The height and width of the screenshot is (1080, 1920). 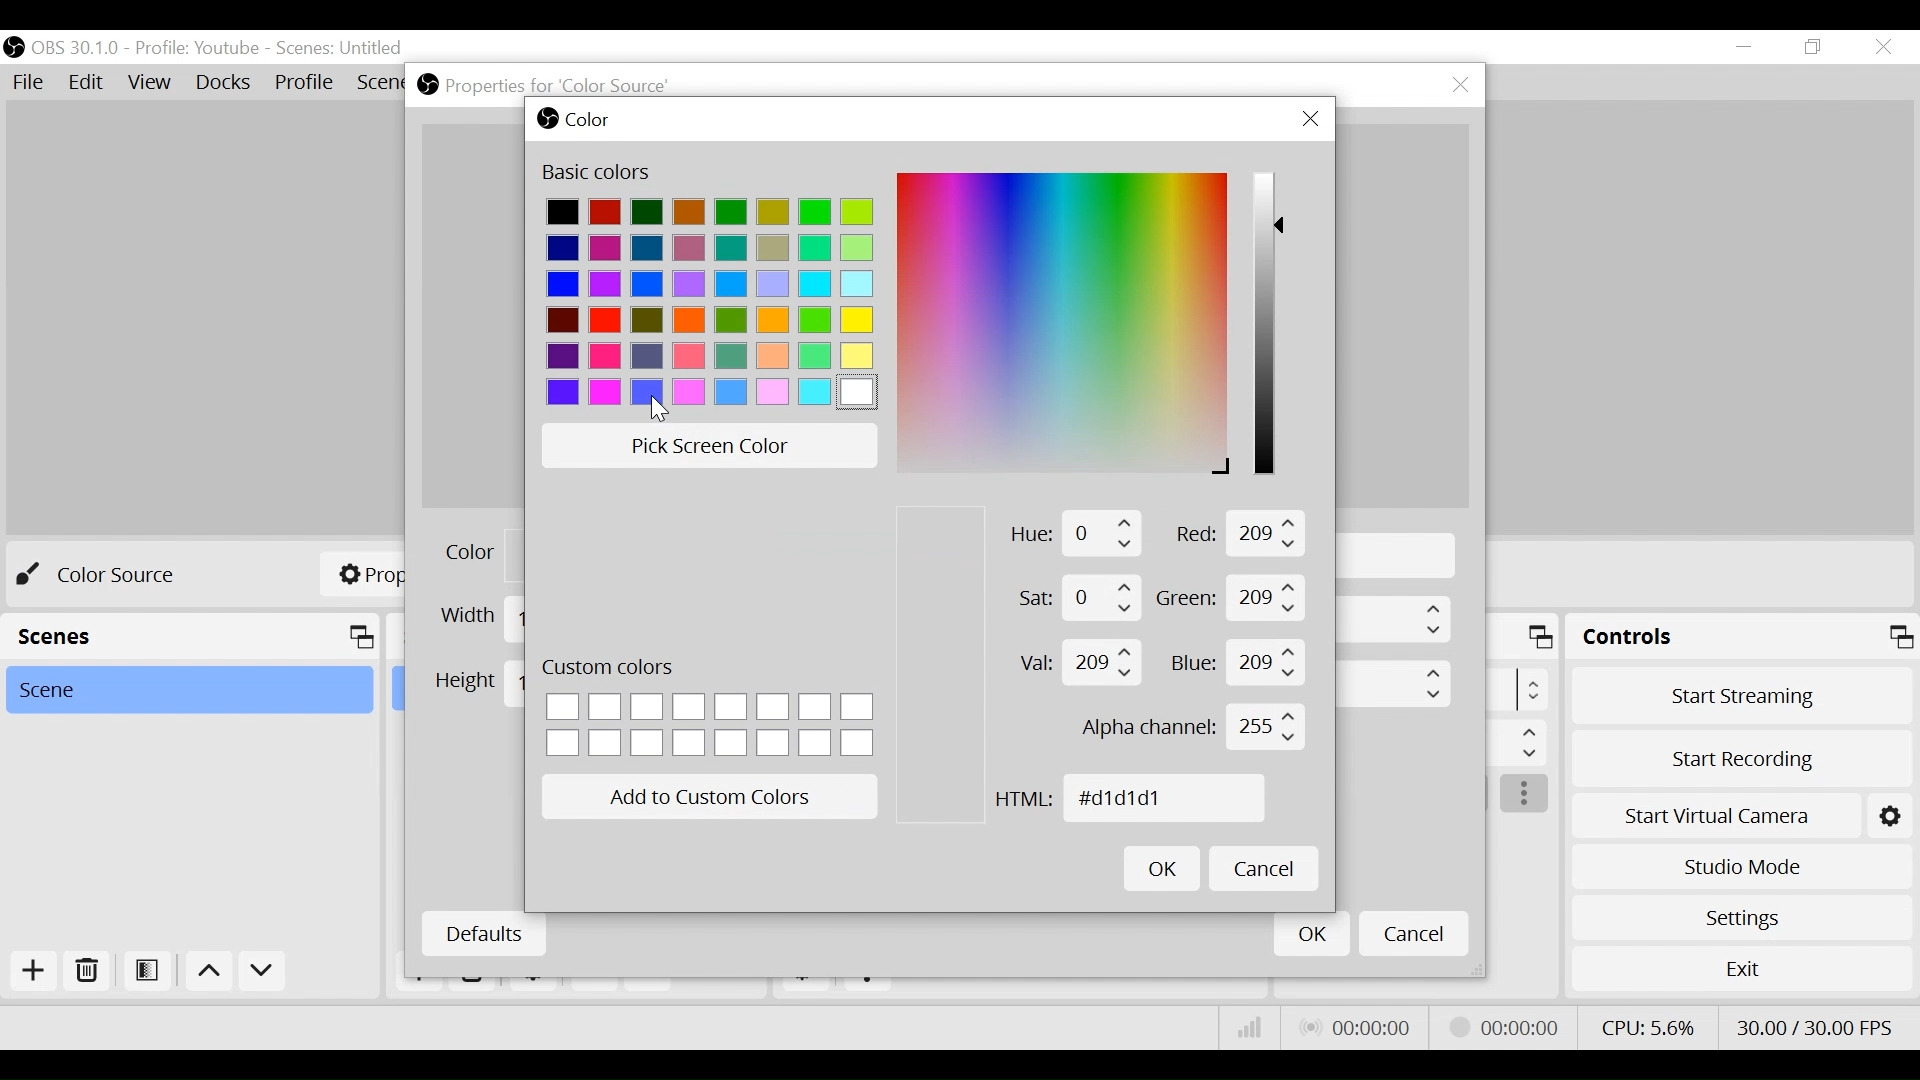 What do you see at coordinates (225, 83) in the screenshot?
I see `Docks` at bounding box center [225, 83].